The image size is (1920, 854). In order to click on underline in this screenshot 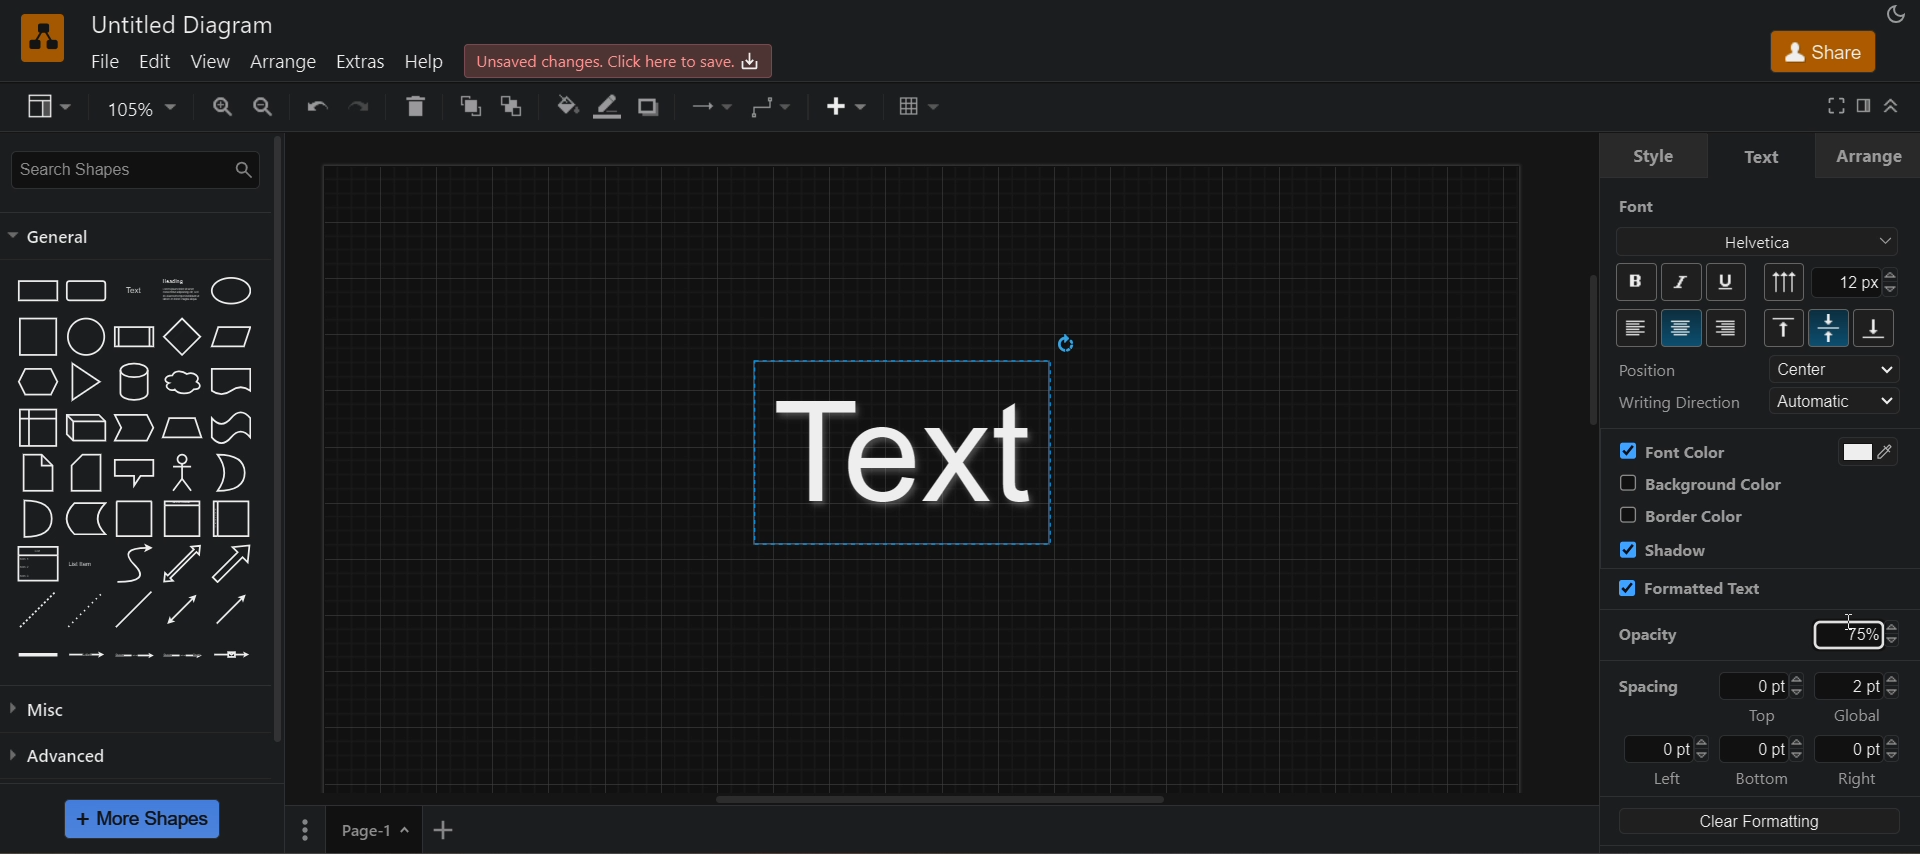, I will do `click(1726, 281)`.